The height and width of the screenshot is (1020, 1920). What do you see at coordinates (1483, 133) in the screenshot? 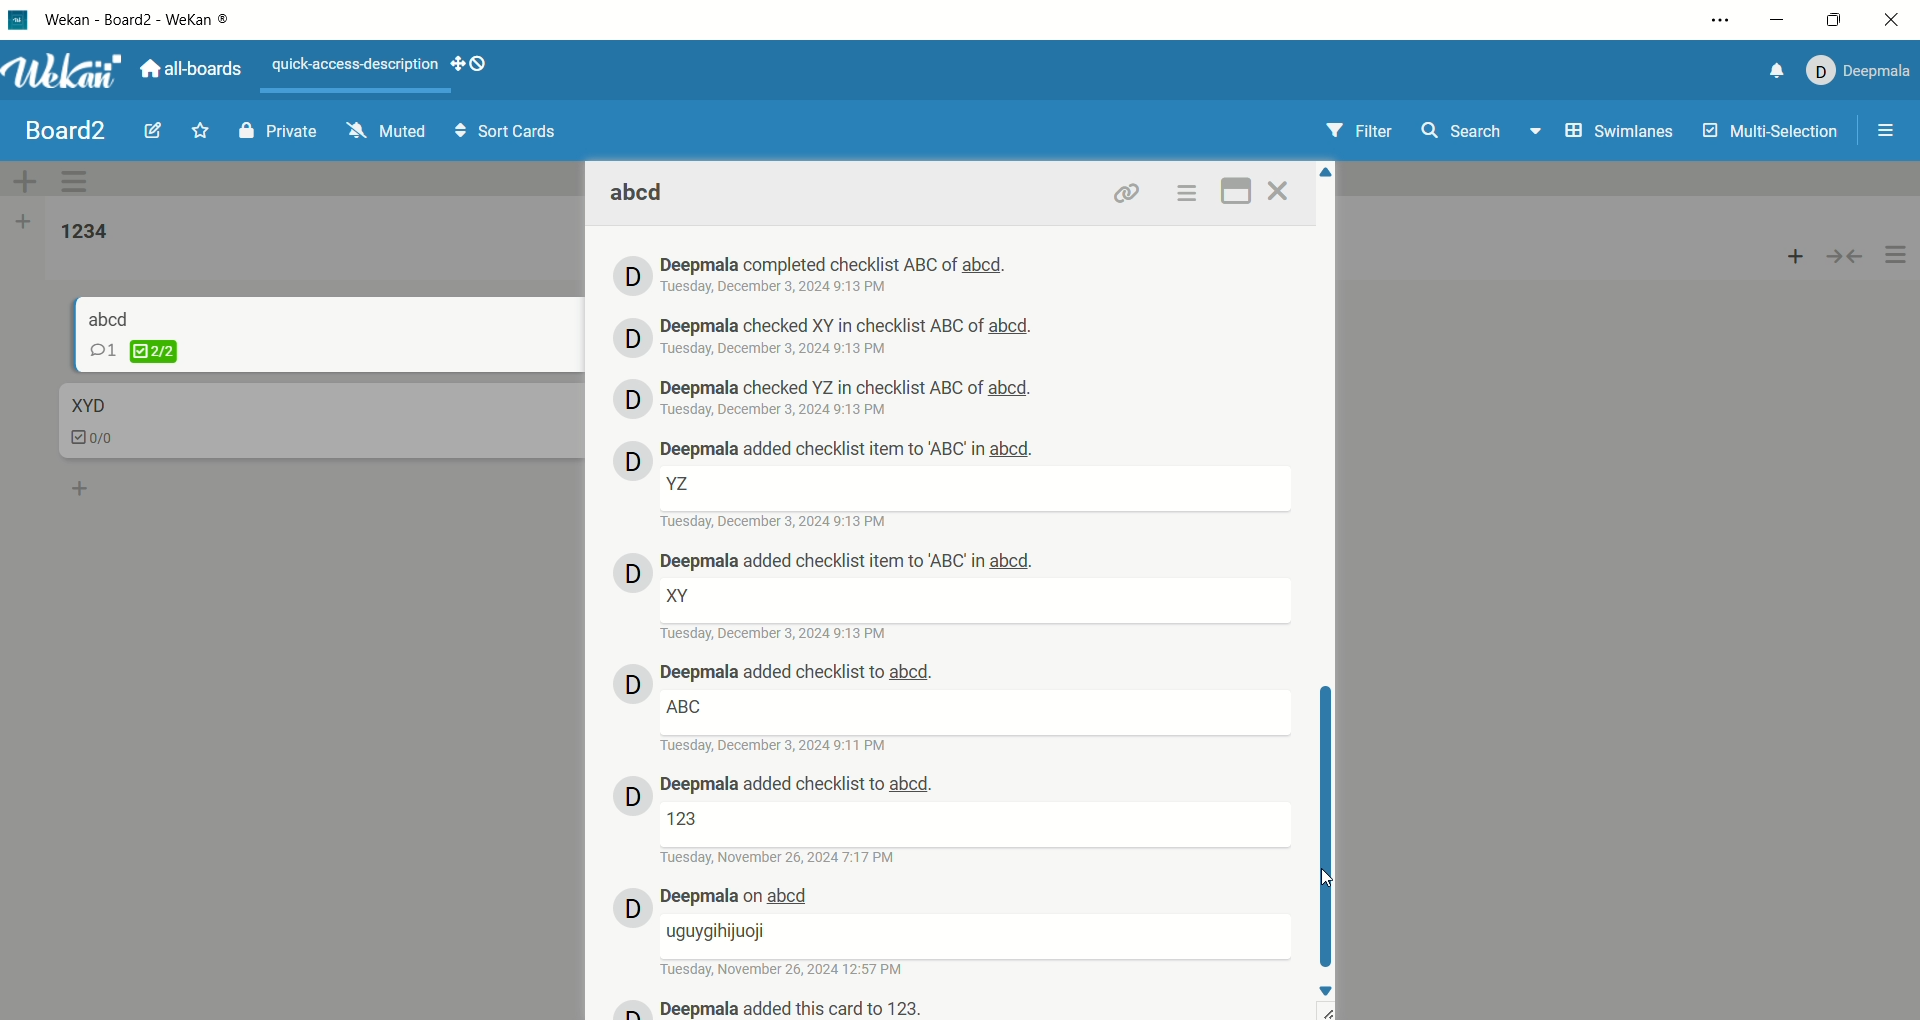
I see `search` at bounding box center [1483, 133].